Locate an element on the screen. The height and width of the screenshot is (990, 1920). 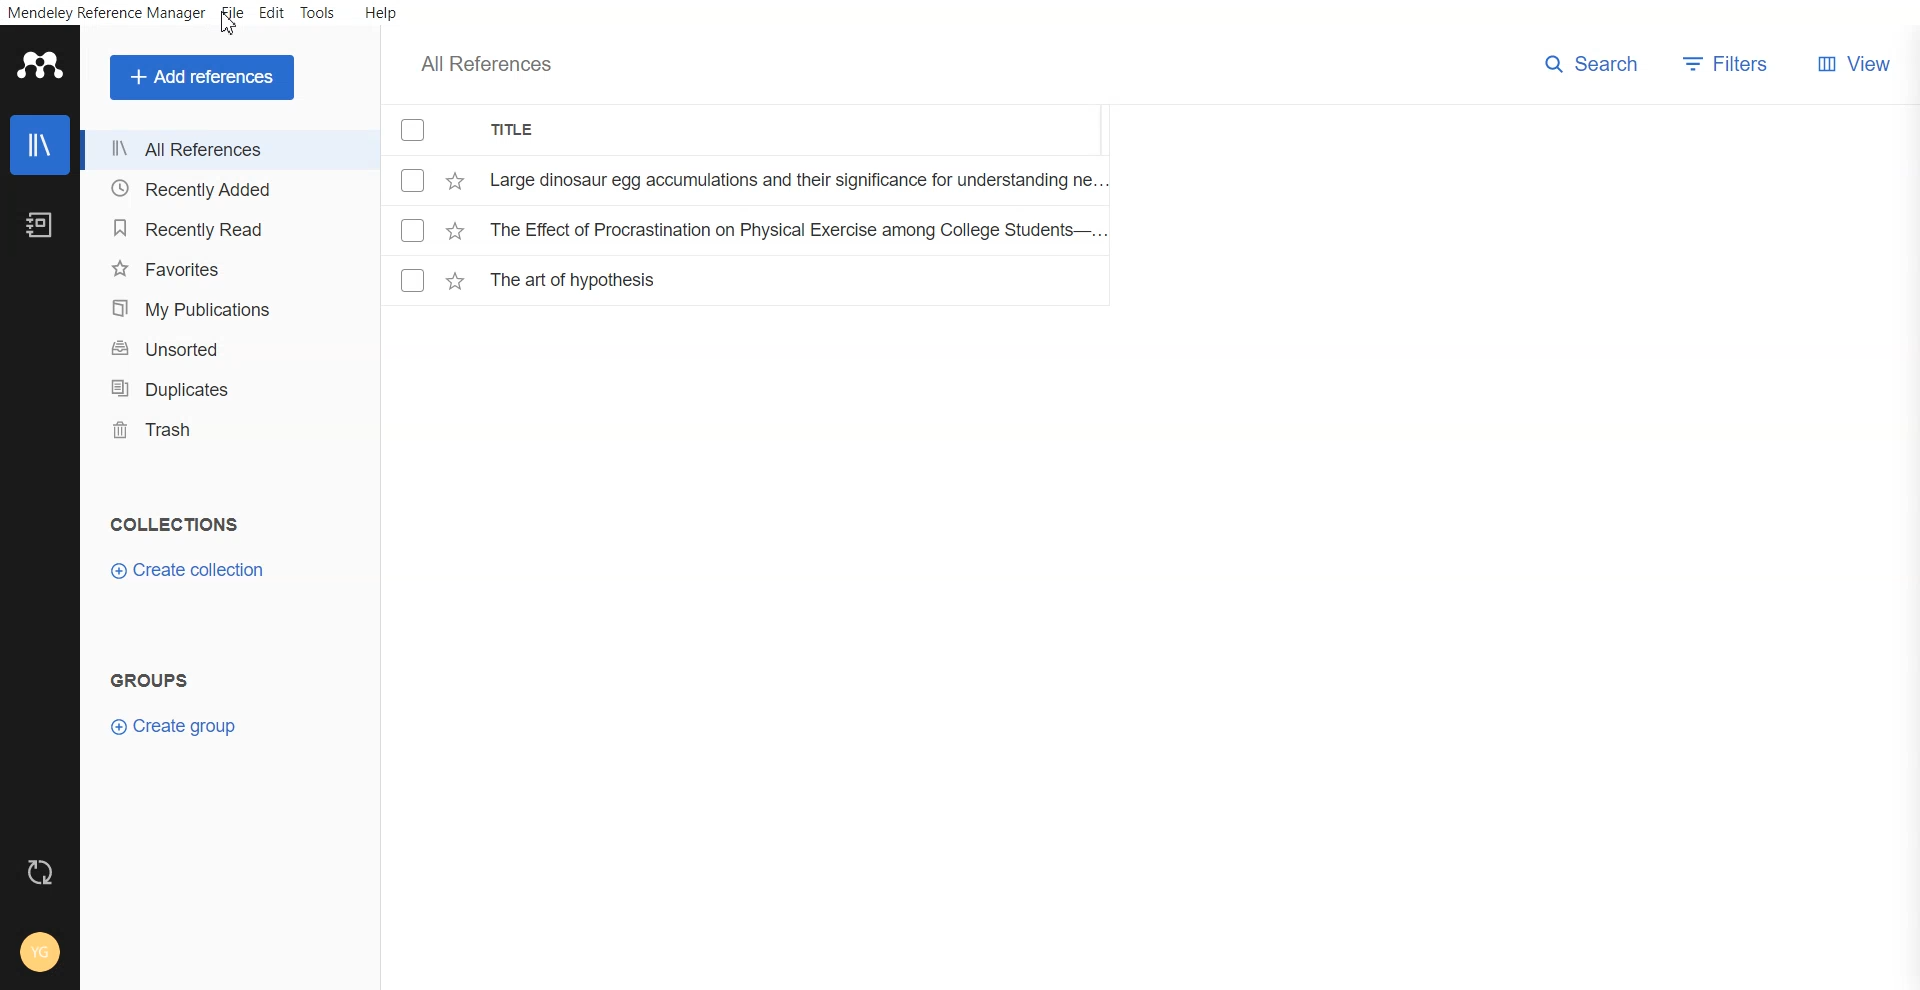
Text is located at coordinates (154, 680).